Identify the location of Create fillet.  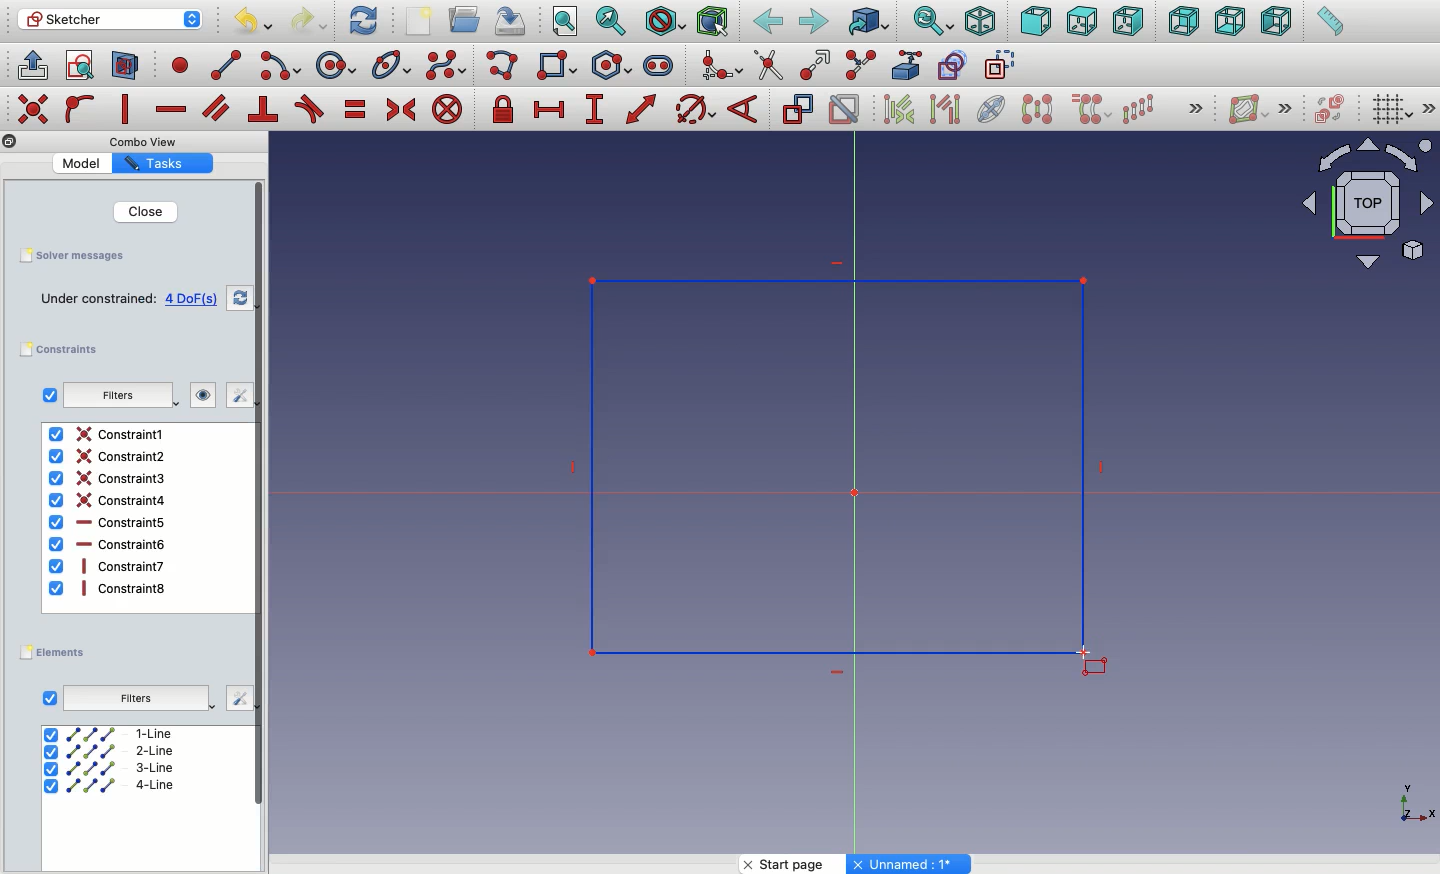
(720, 67).